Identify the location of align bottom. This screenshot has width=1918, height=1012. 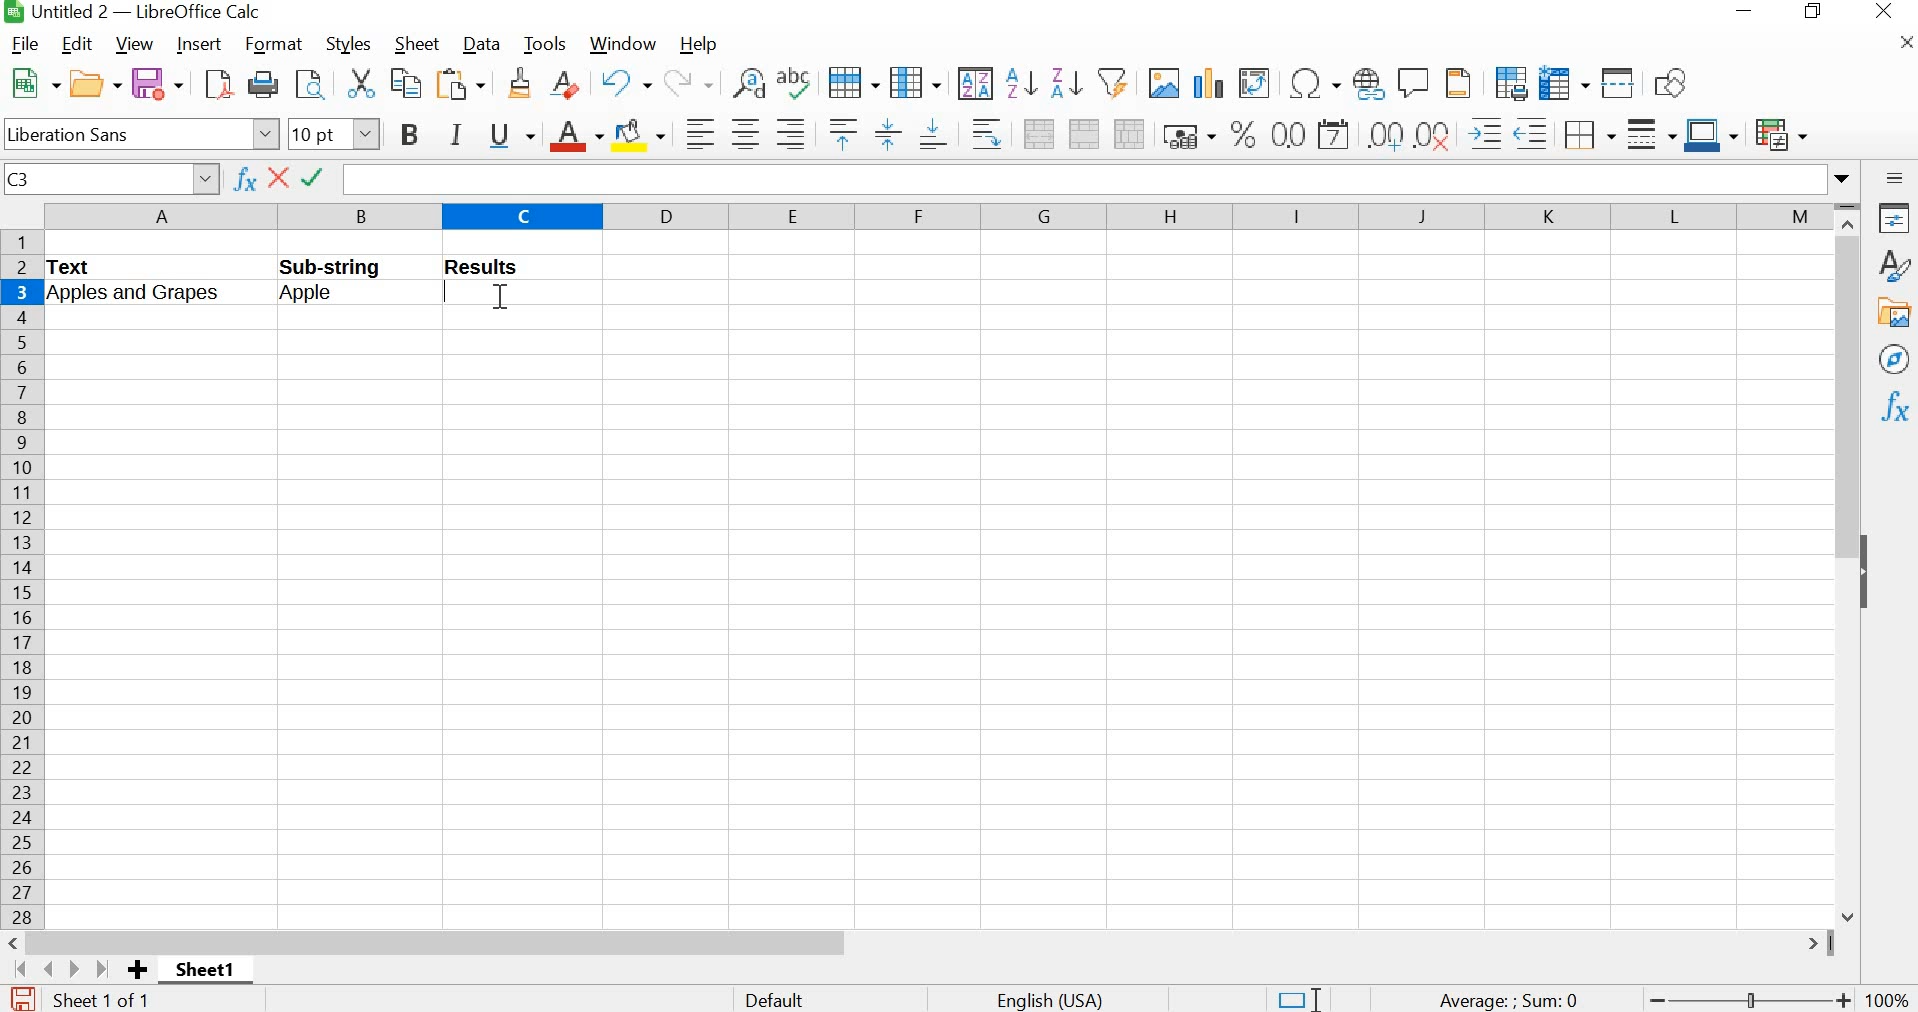
(932, 132).